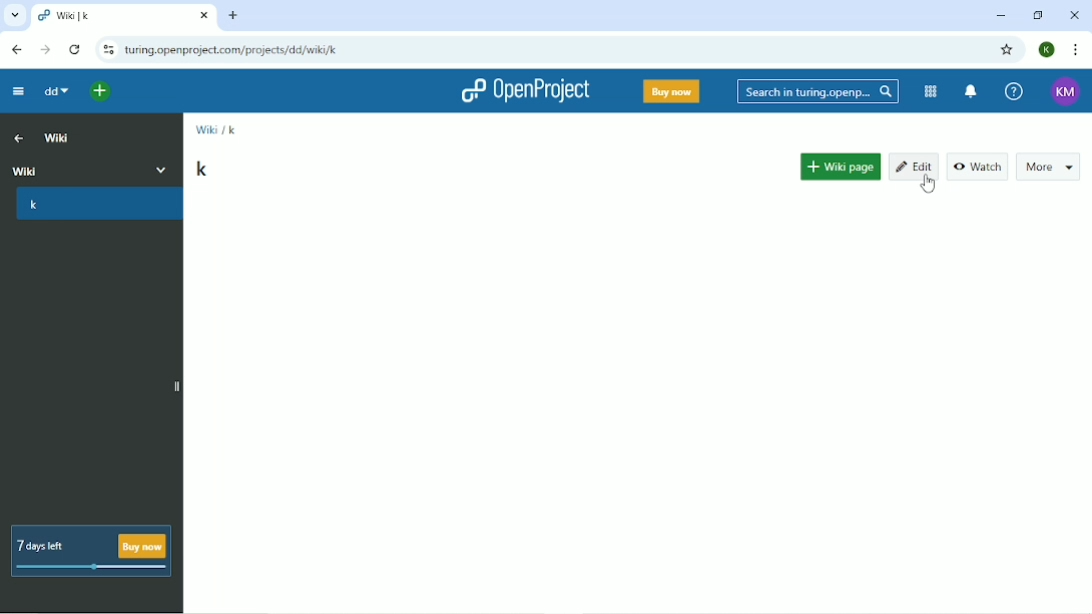 The width and height of the screenshot is (1092, 614). I want to click on Forward, so click(46, 49).